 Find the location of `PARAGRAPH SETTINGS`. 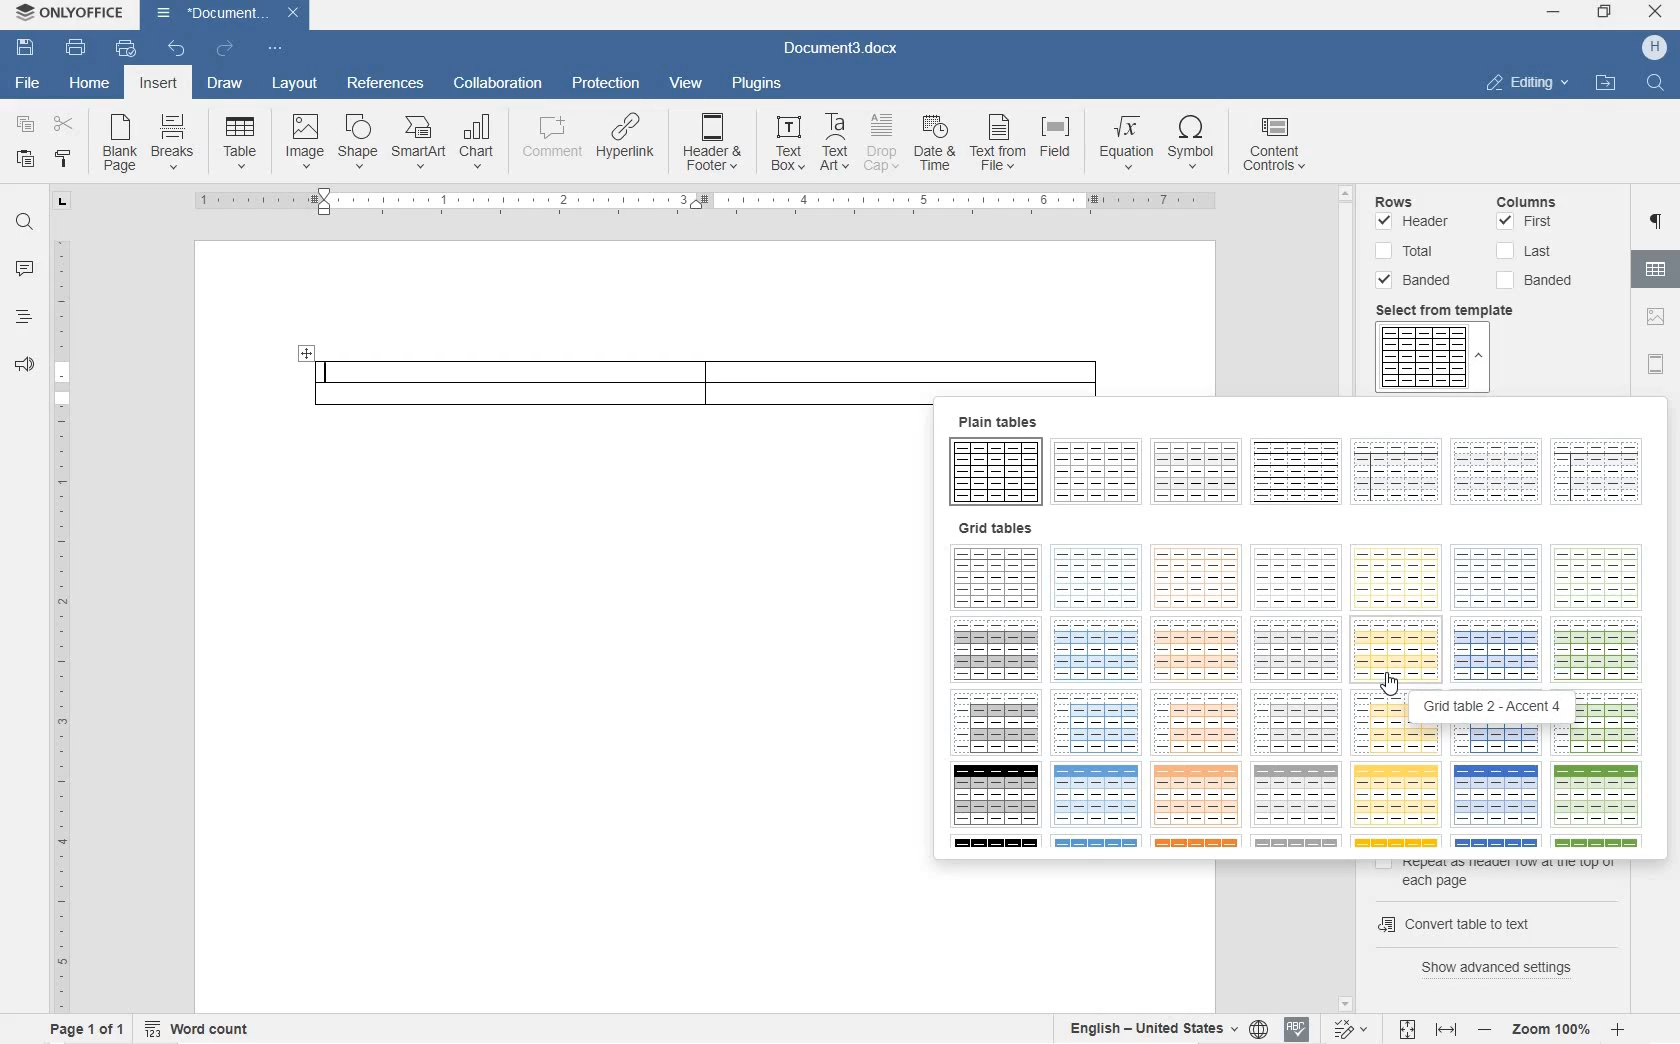

PARAGRAPH SETTINGS is located at coordinates (1659, 224).